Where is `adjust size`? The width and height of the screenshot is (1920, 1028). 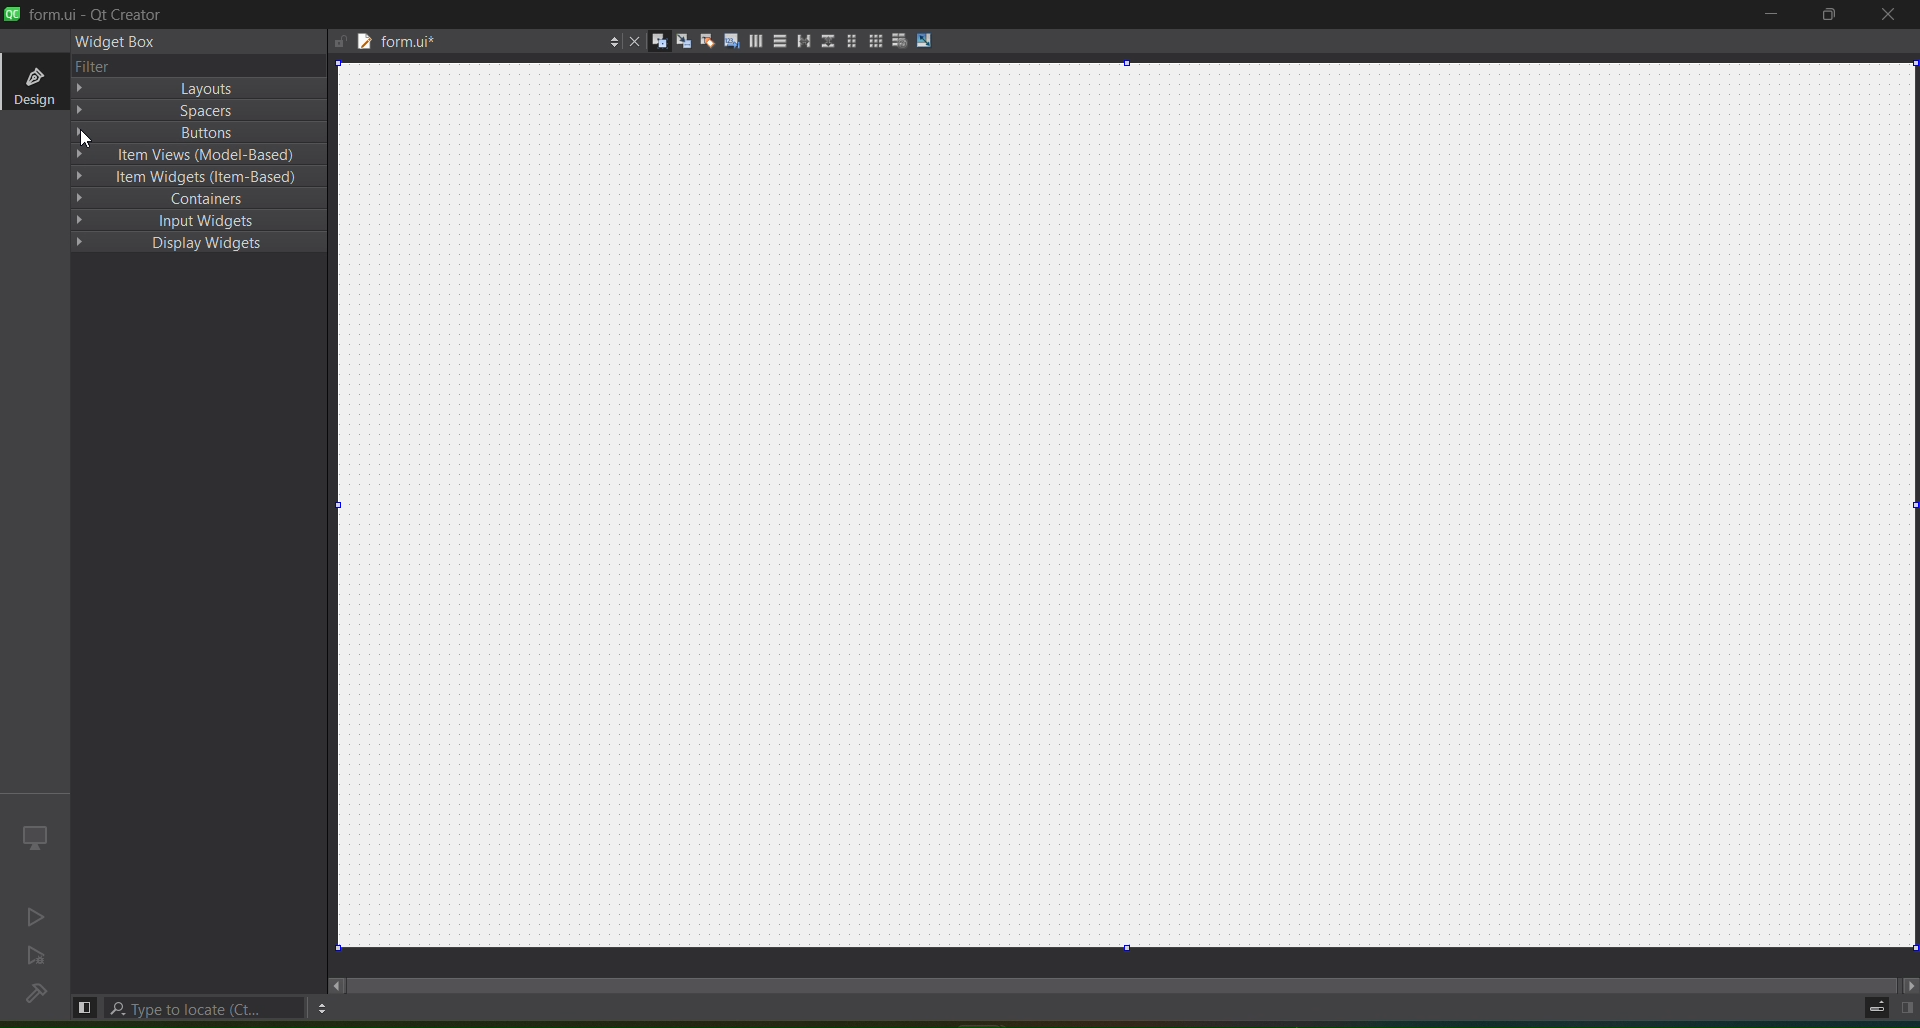
adjust size is located at coordinates (925, 40).